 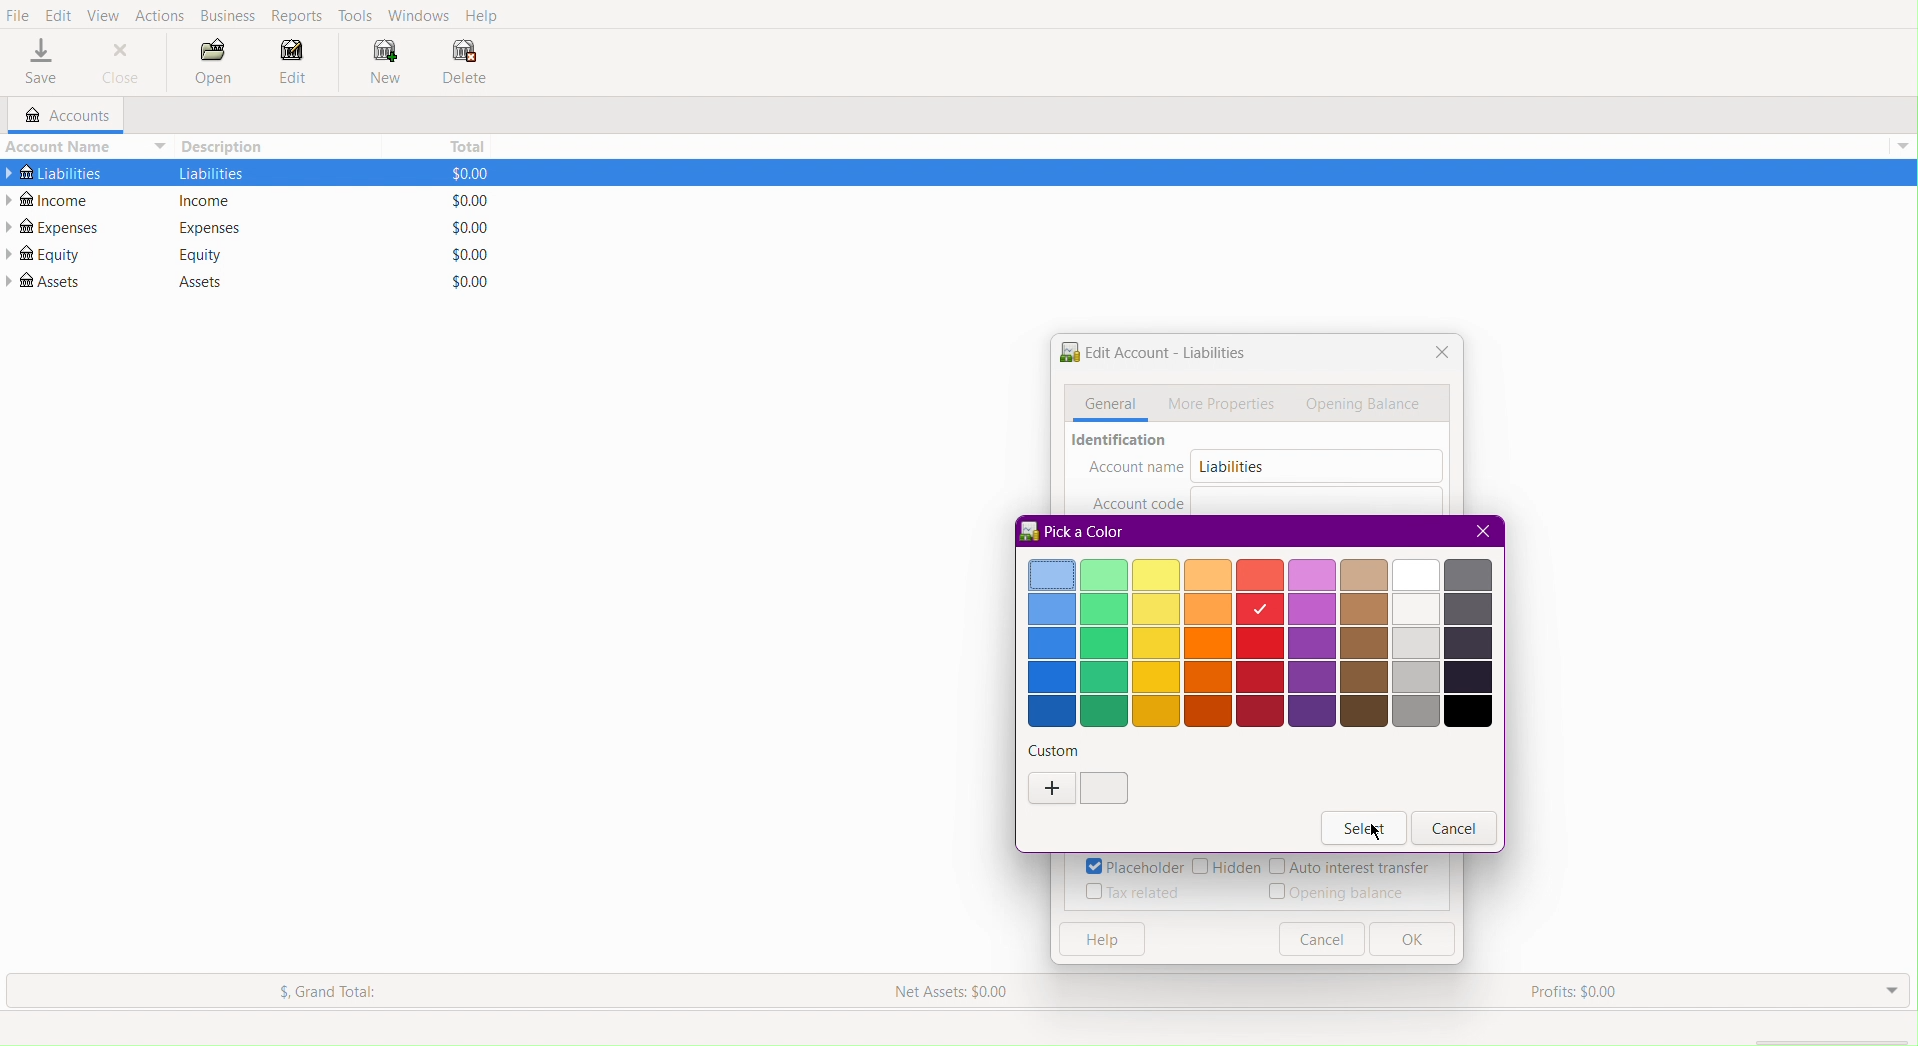 What do you see at coordinates (208, 201) in the screenshot?
I see `income` at bounding box center [208, 201].